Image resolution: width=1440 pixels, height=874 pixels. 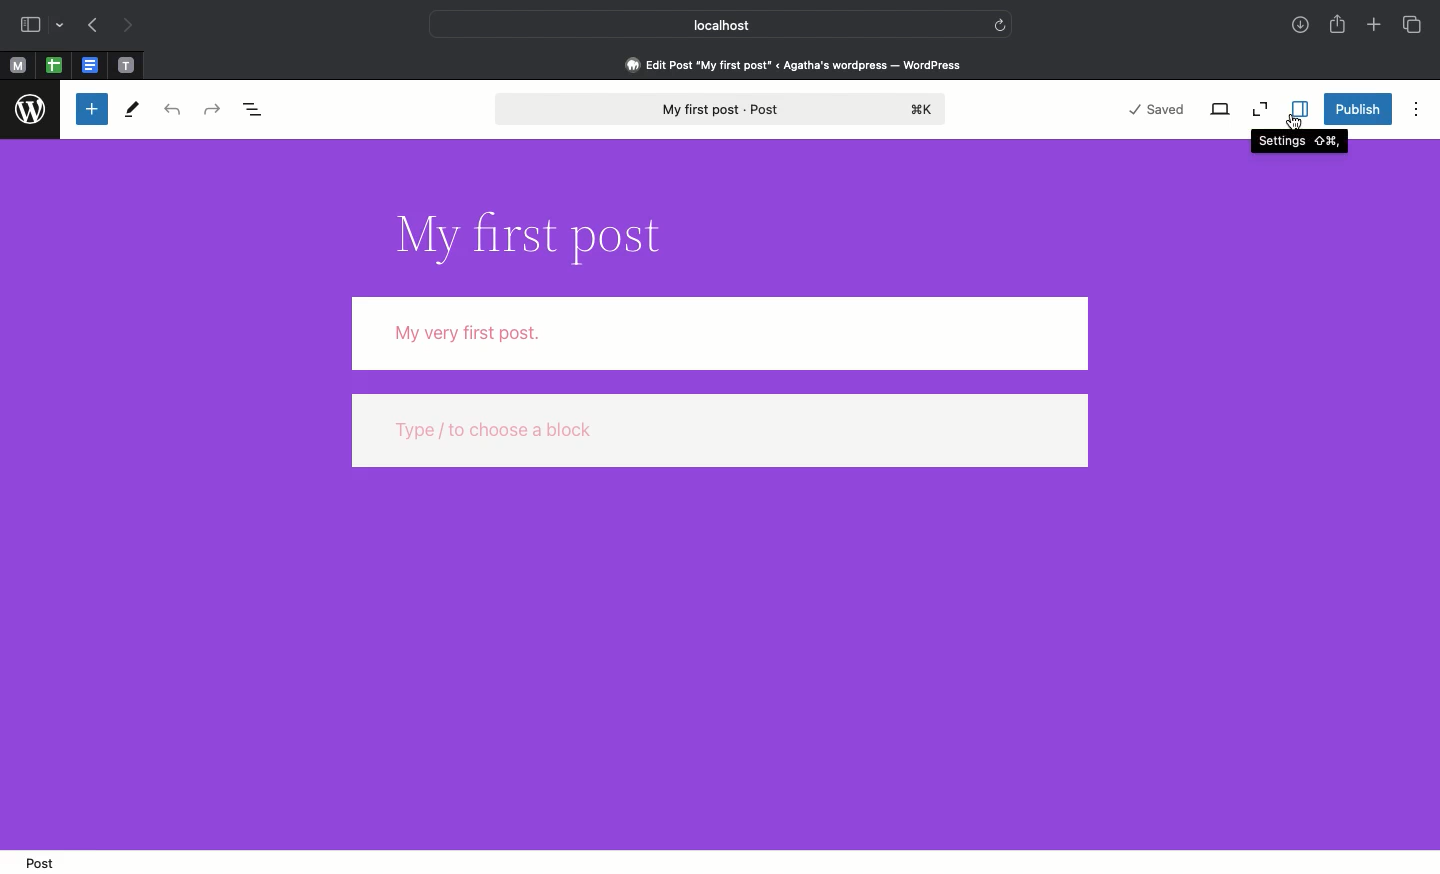 I want to click on My first post, so click(x=724, y=110).